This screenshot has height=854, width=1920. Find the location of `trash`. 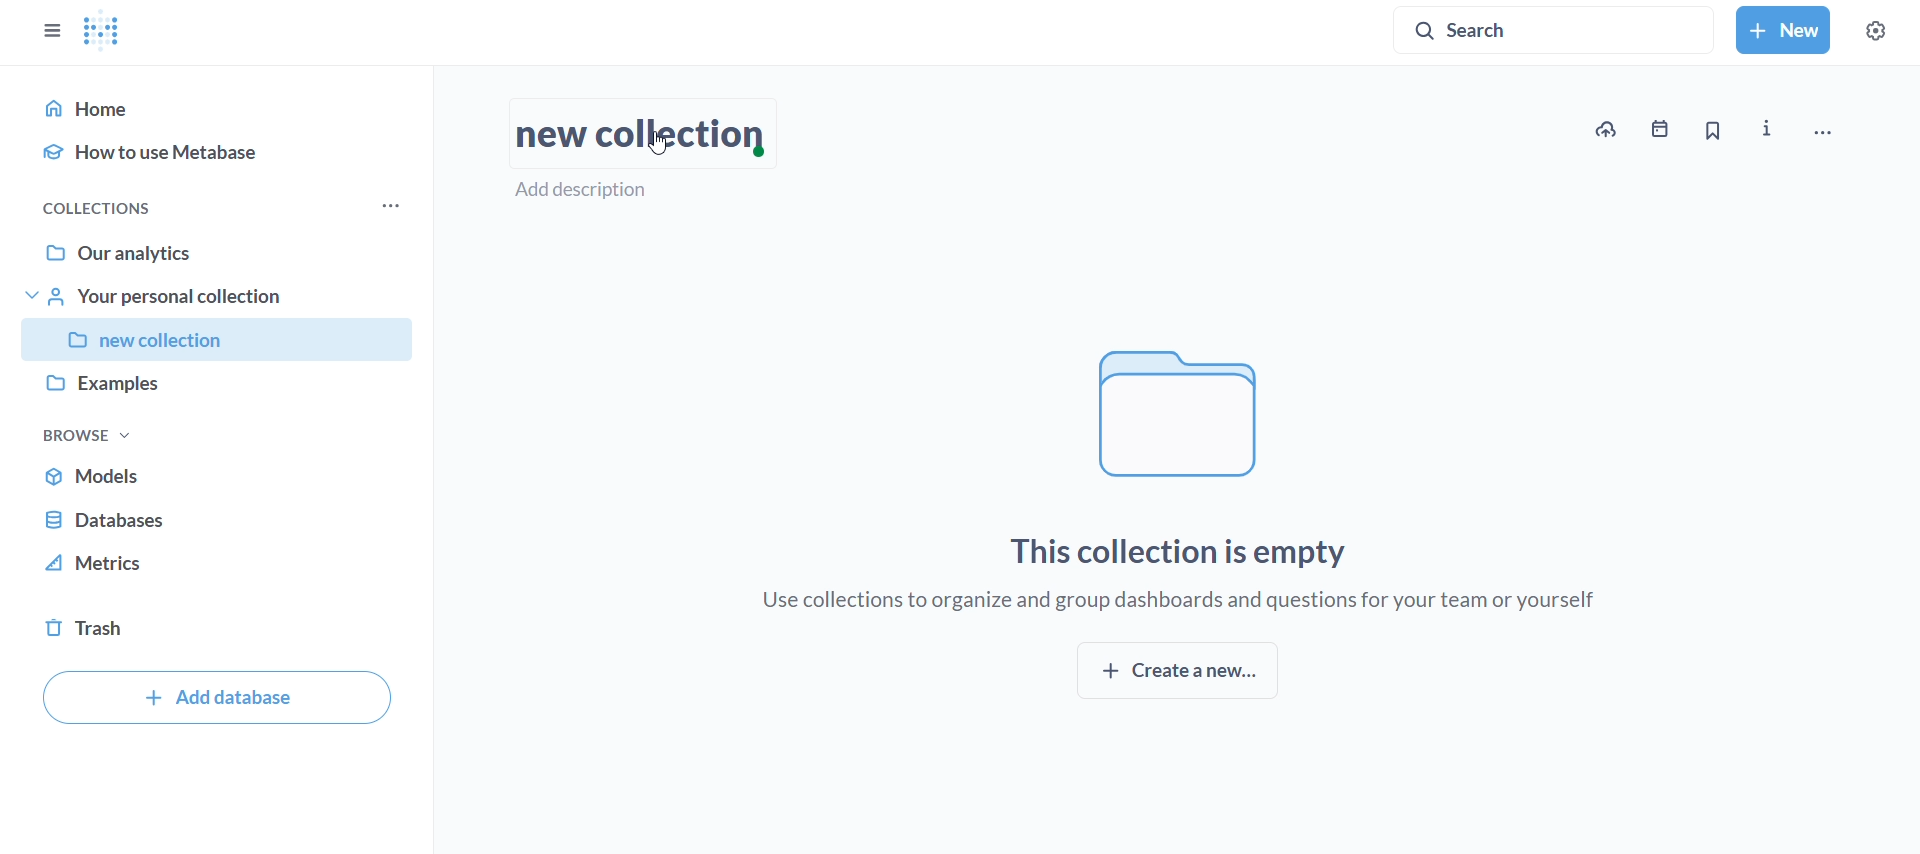

trash is located at coordinates (220, 634).